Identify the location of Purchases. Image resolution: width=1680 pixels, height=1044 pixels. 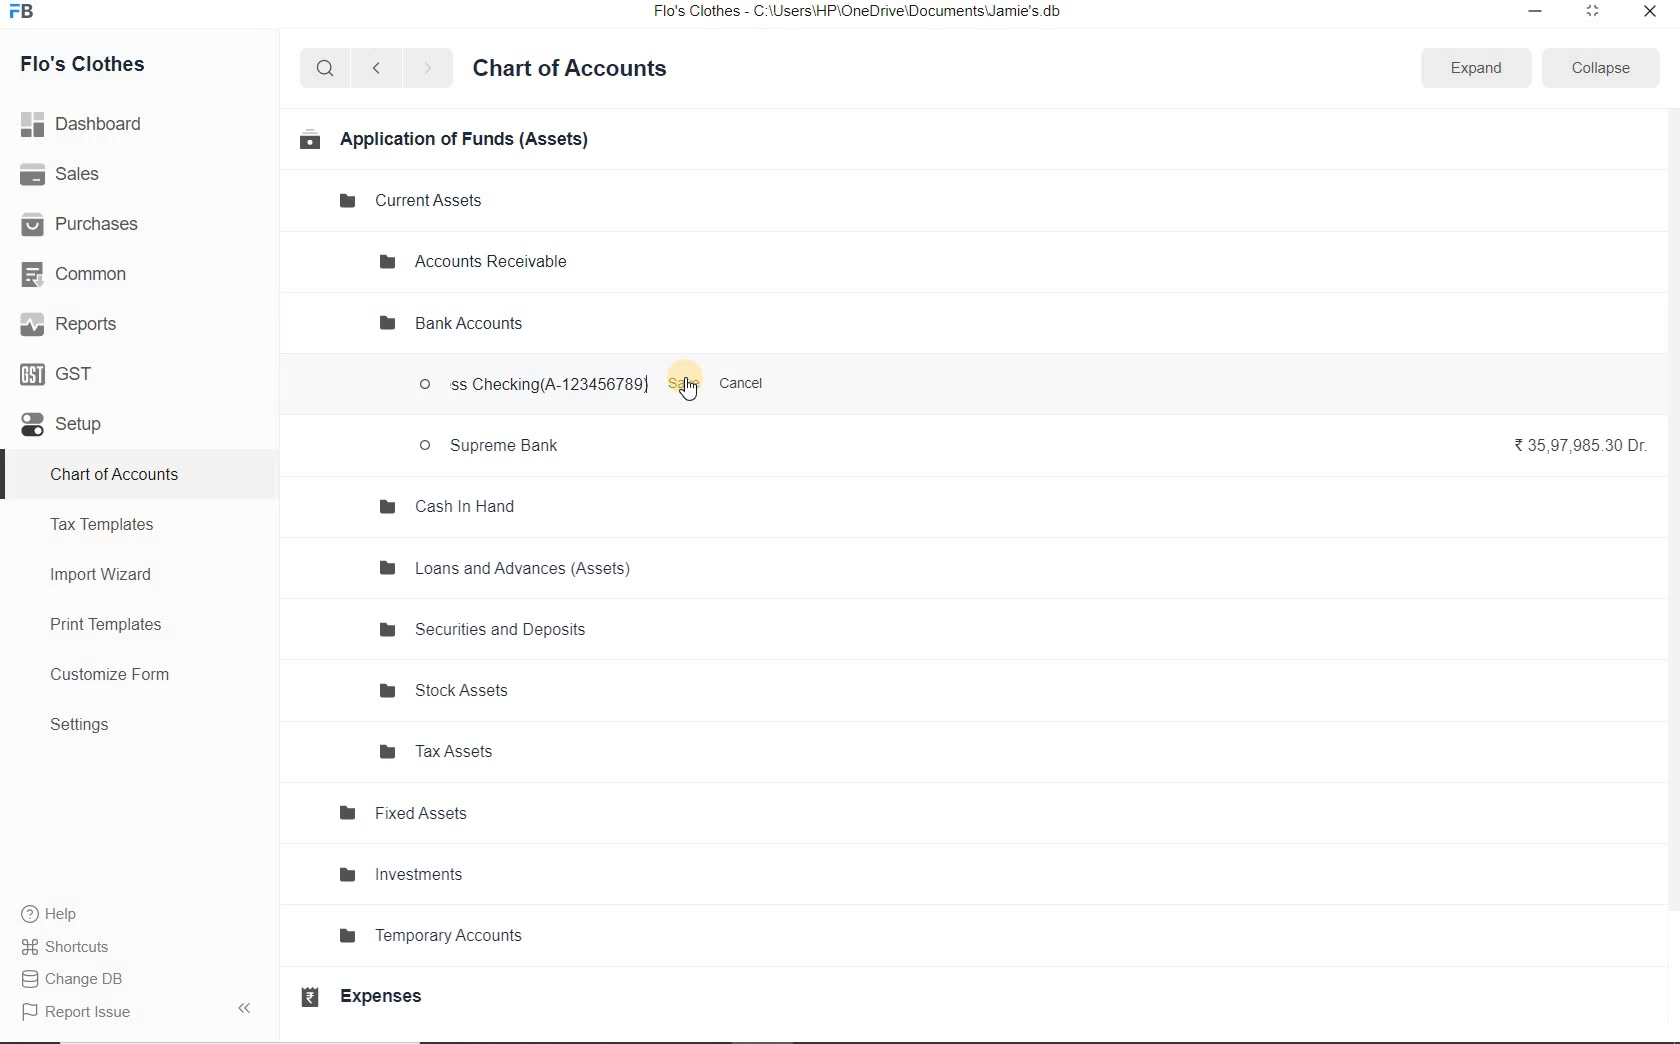
(89, 223).